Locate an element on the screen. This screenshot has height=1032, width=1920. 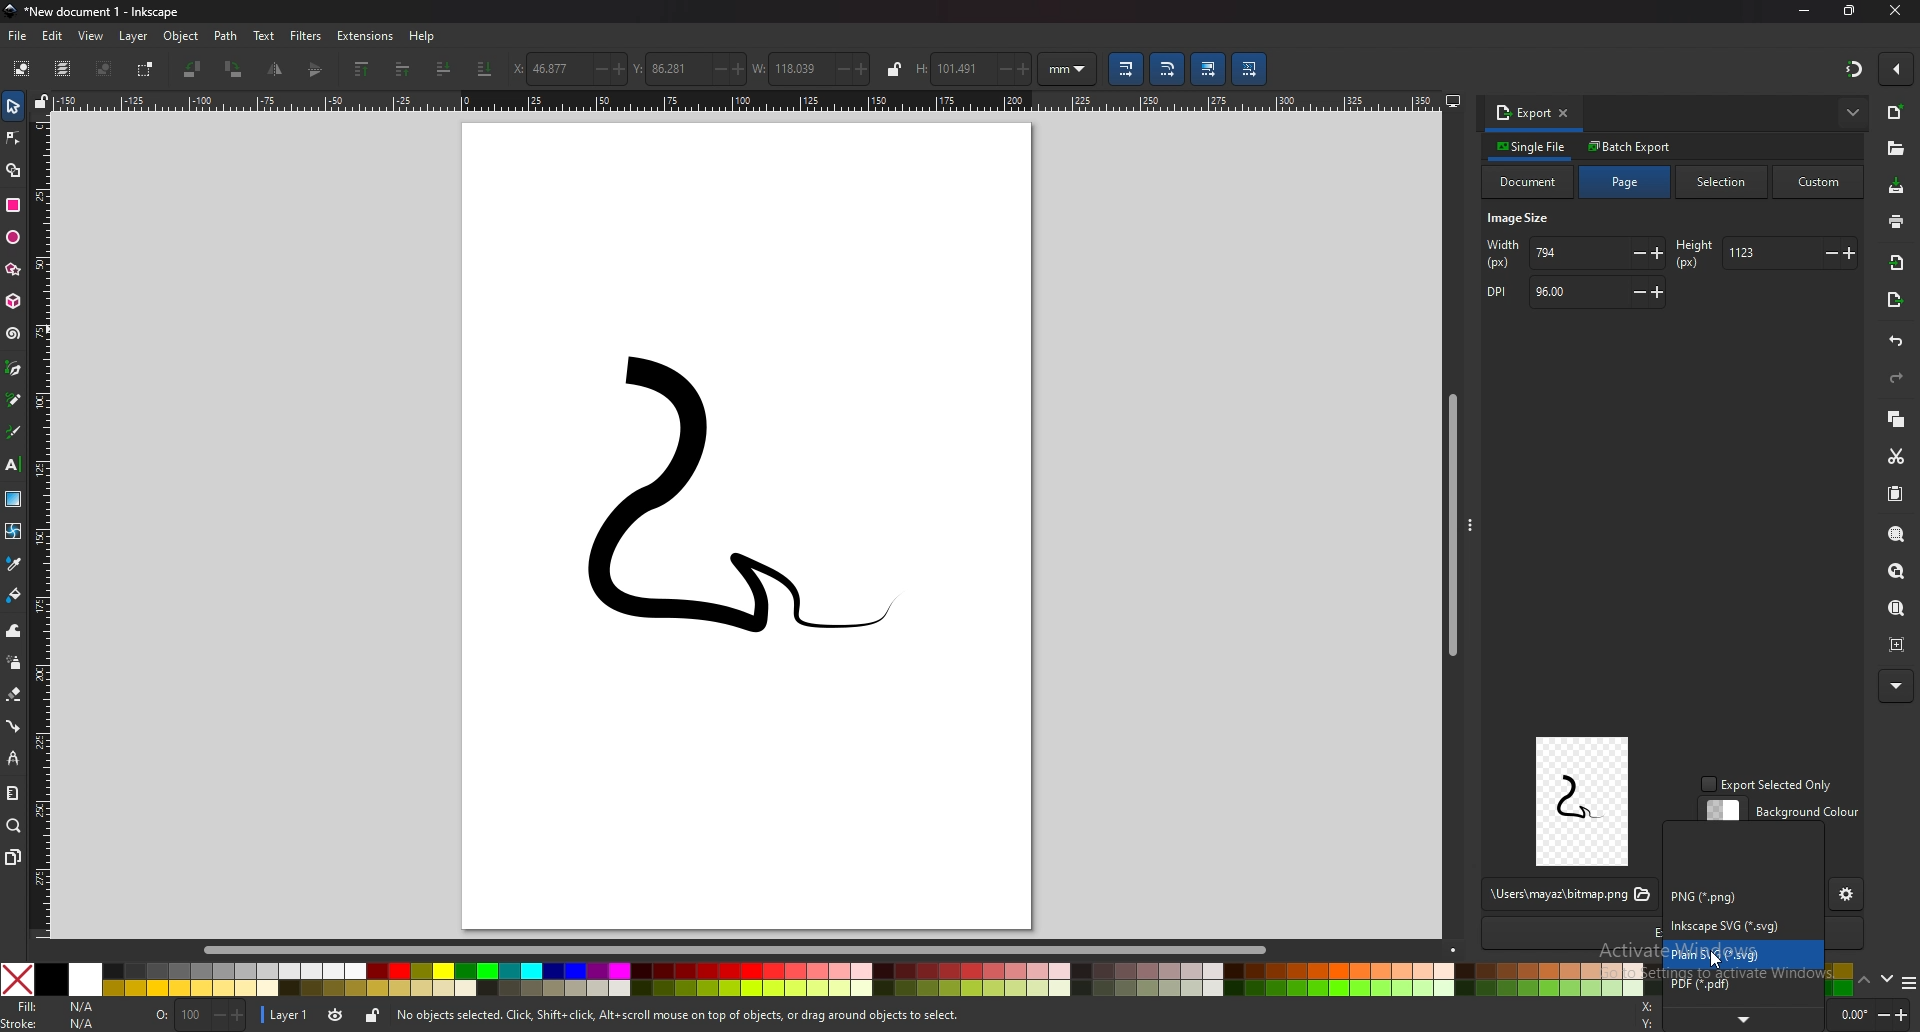
spray is located at coordinates (13, 662).